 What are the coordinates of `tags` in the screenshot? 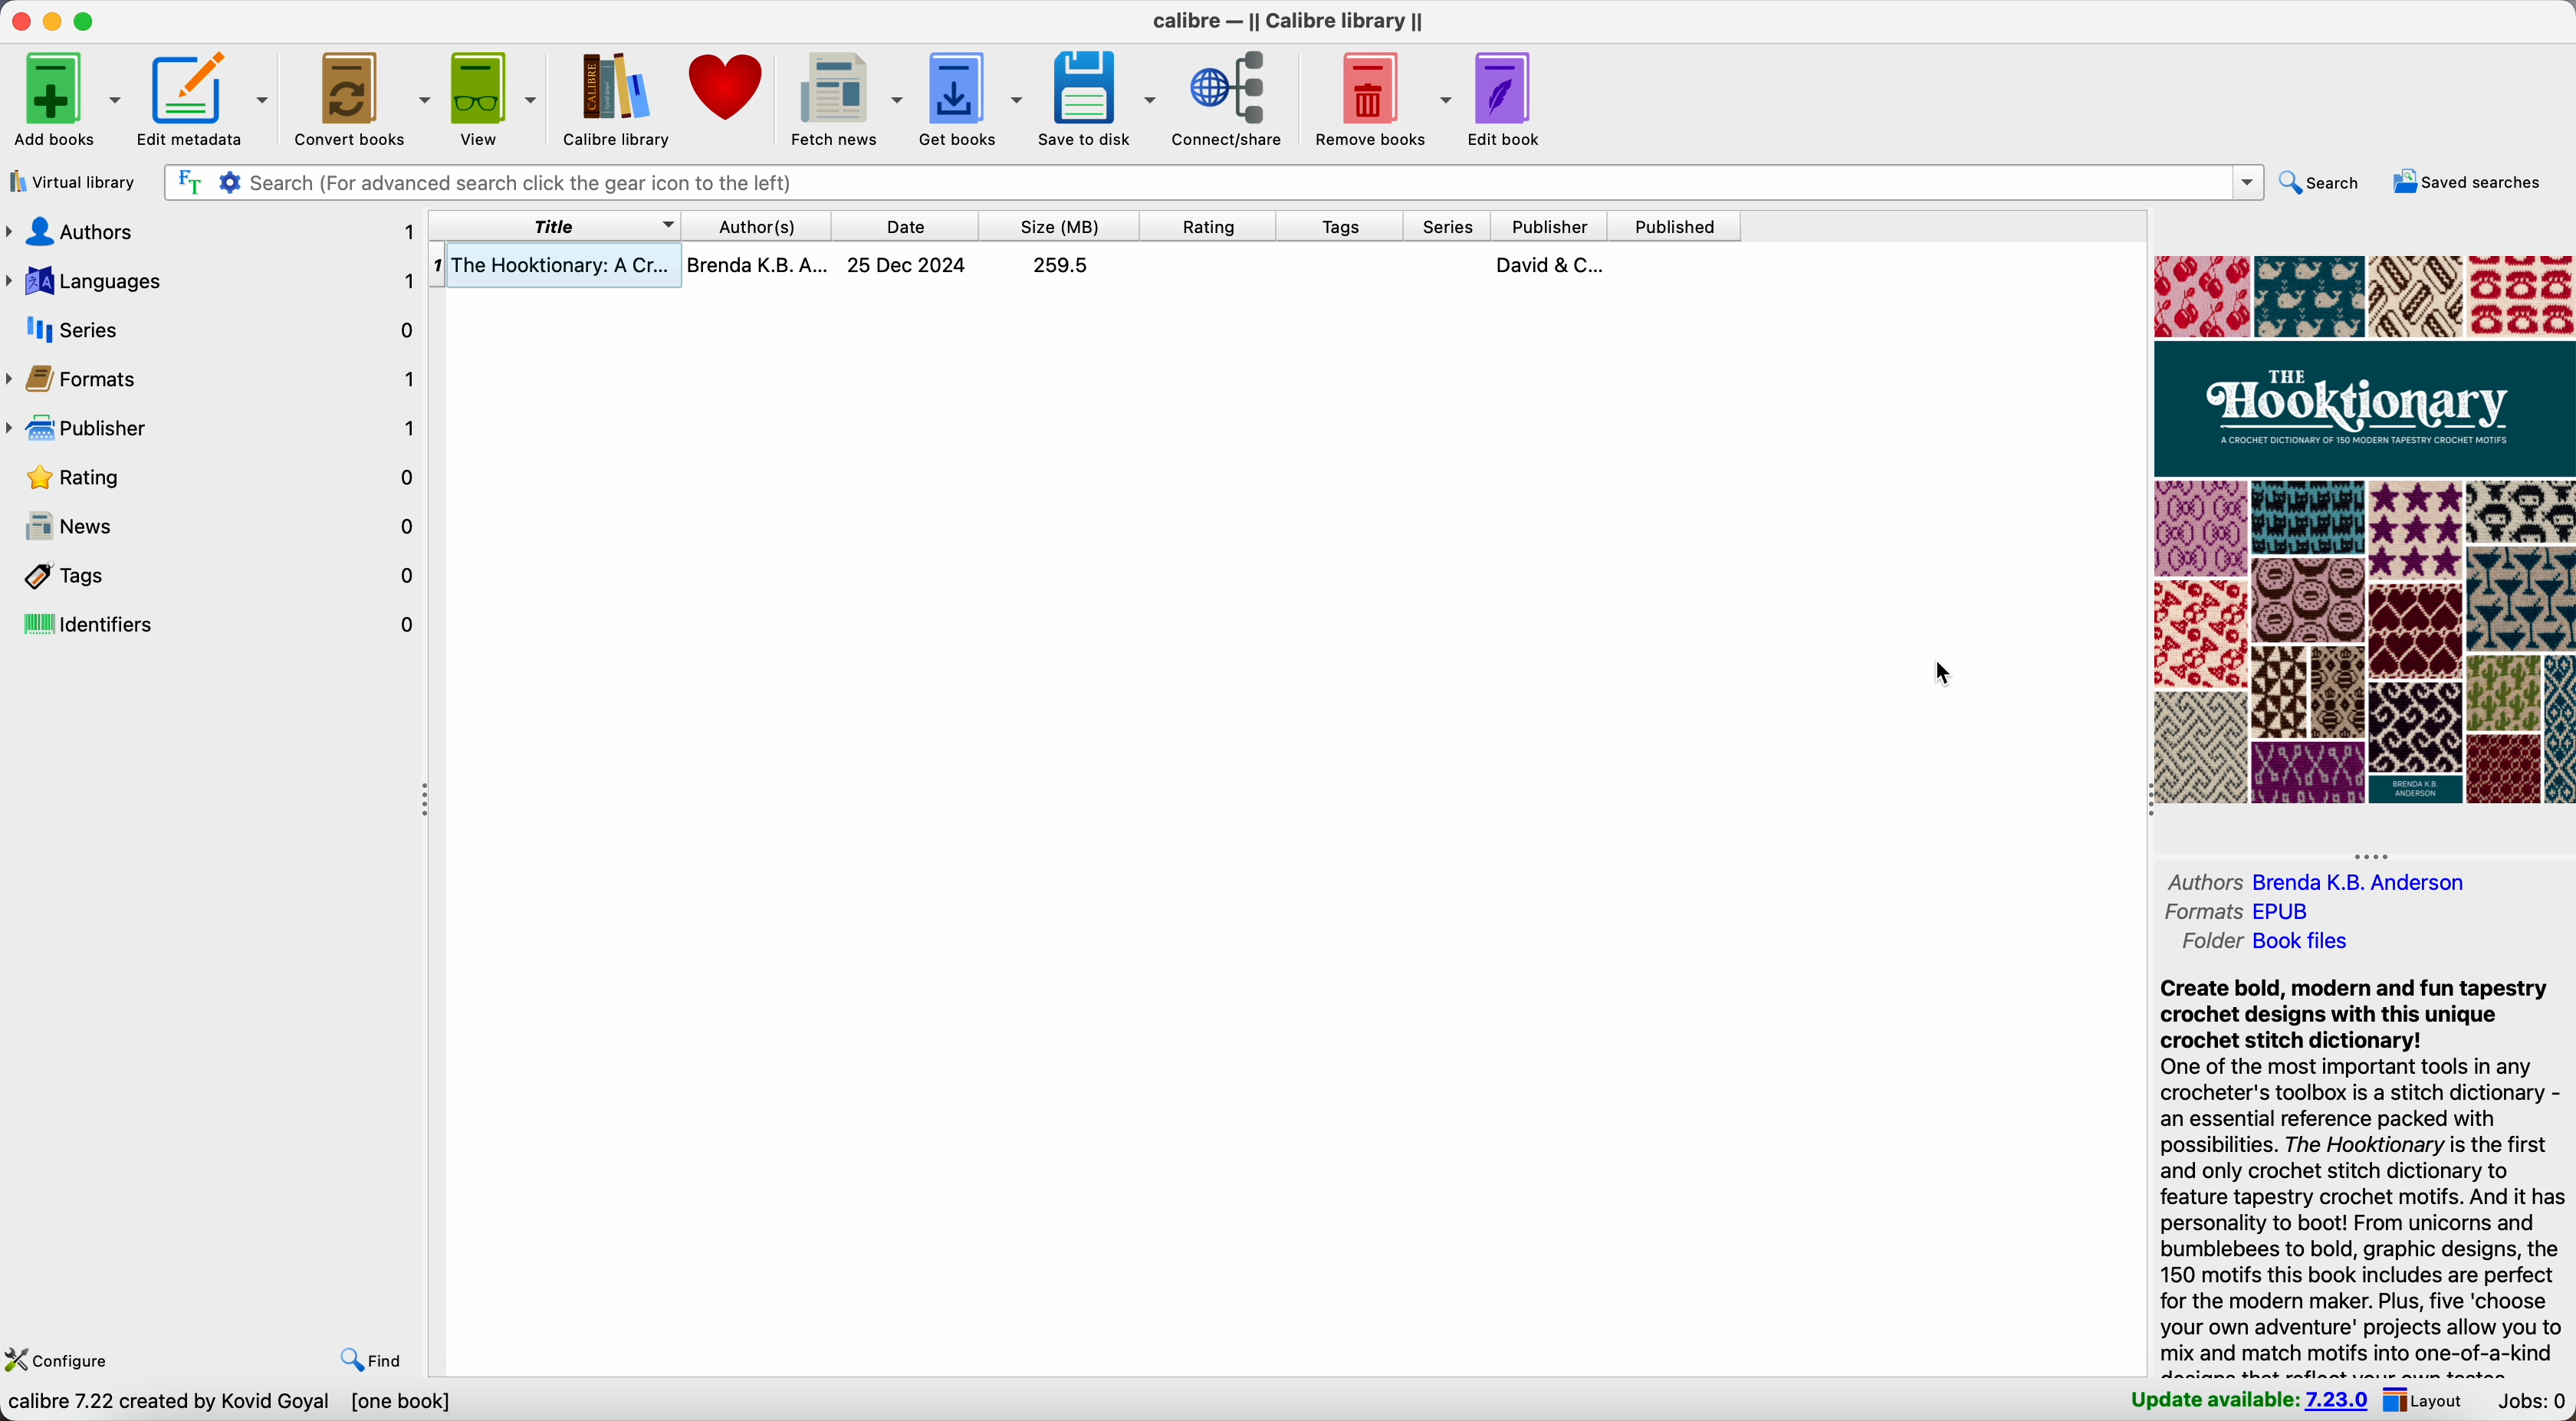 It's located at (1338, 226).